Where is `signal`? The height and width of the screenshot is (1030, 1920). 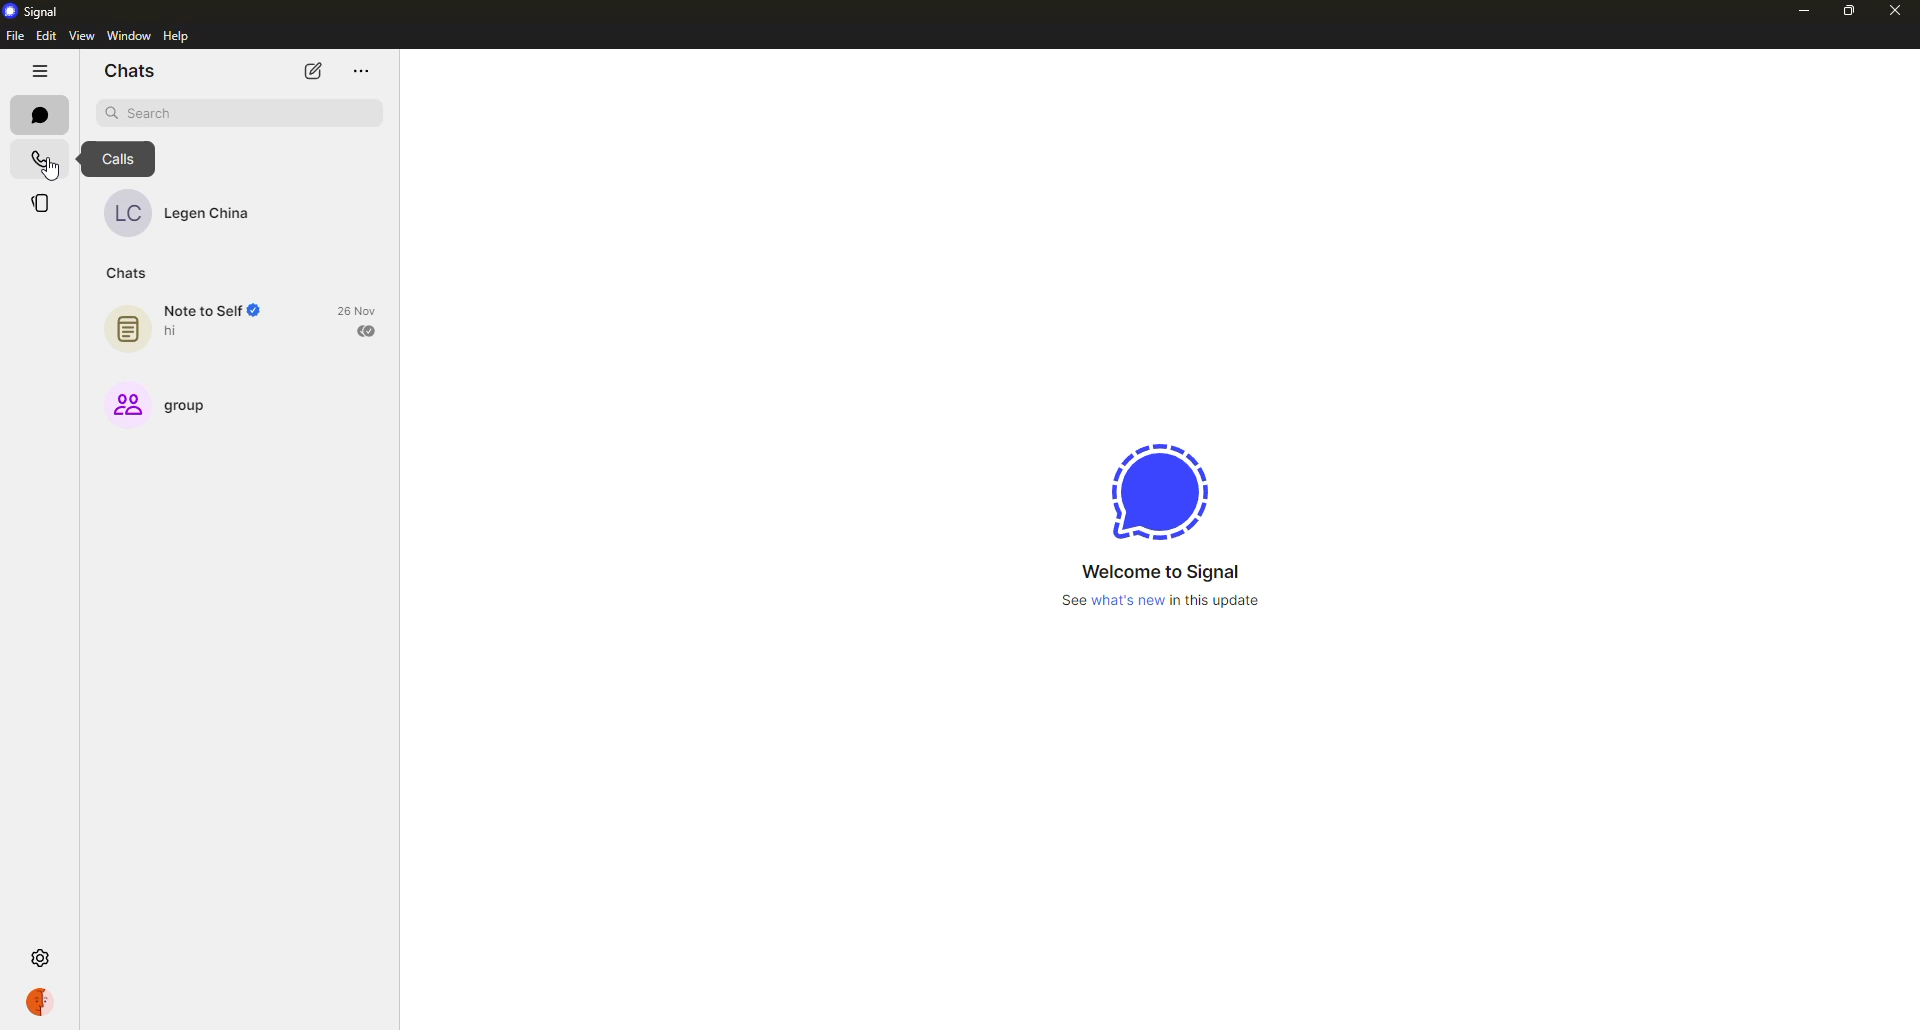 signal is located at coordinates (1156, 490).